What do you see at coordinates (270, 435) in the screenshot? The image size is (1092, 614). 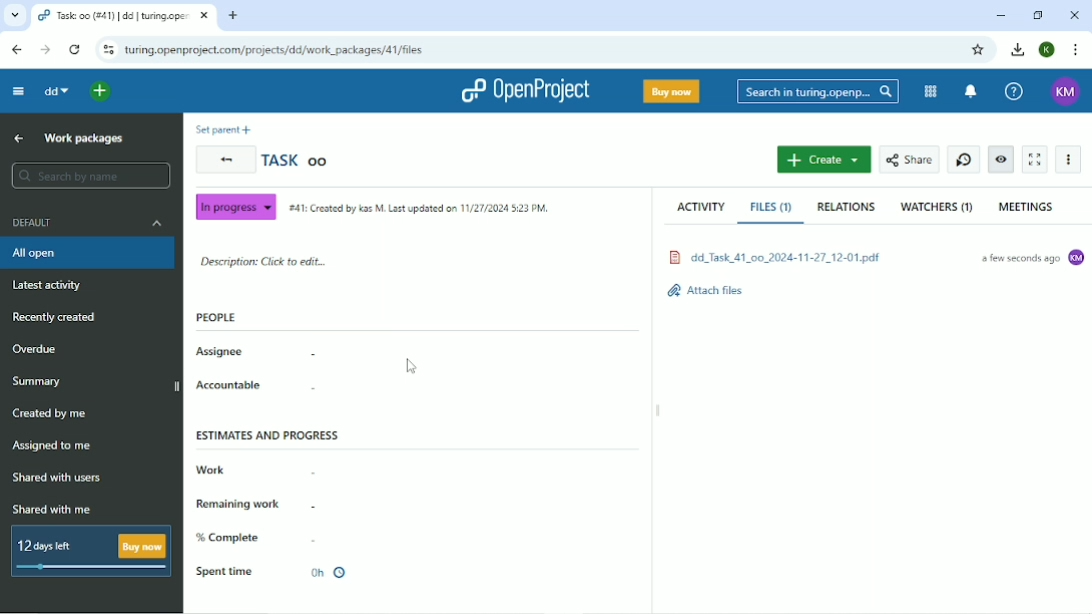 I see `Estimates and progress` at bounding box center [270, 435].